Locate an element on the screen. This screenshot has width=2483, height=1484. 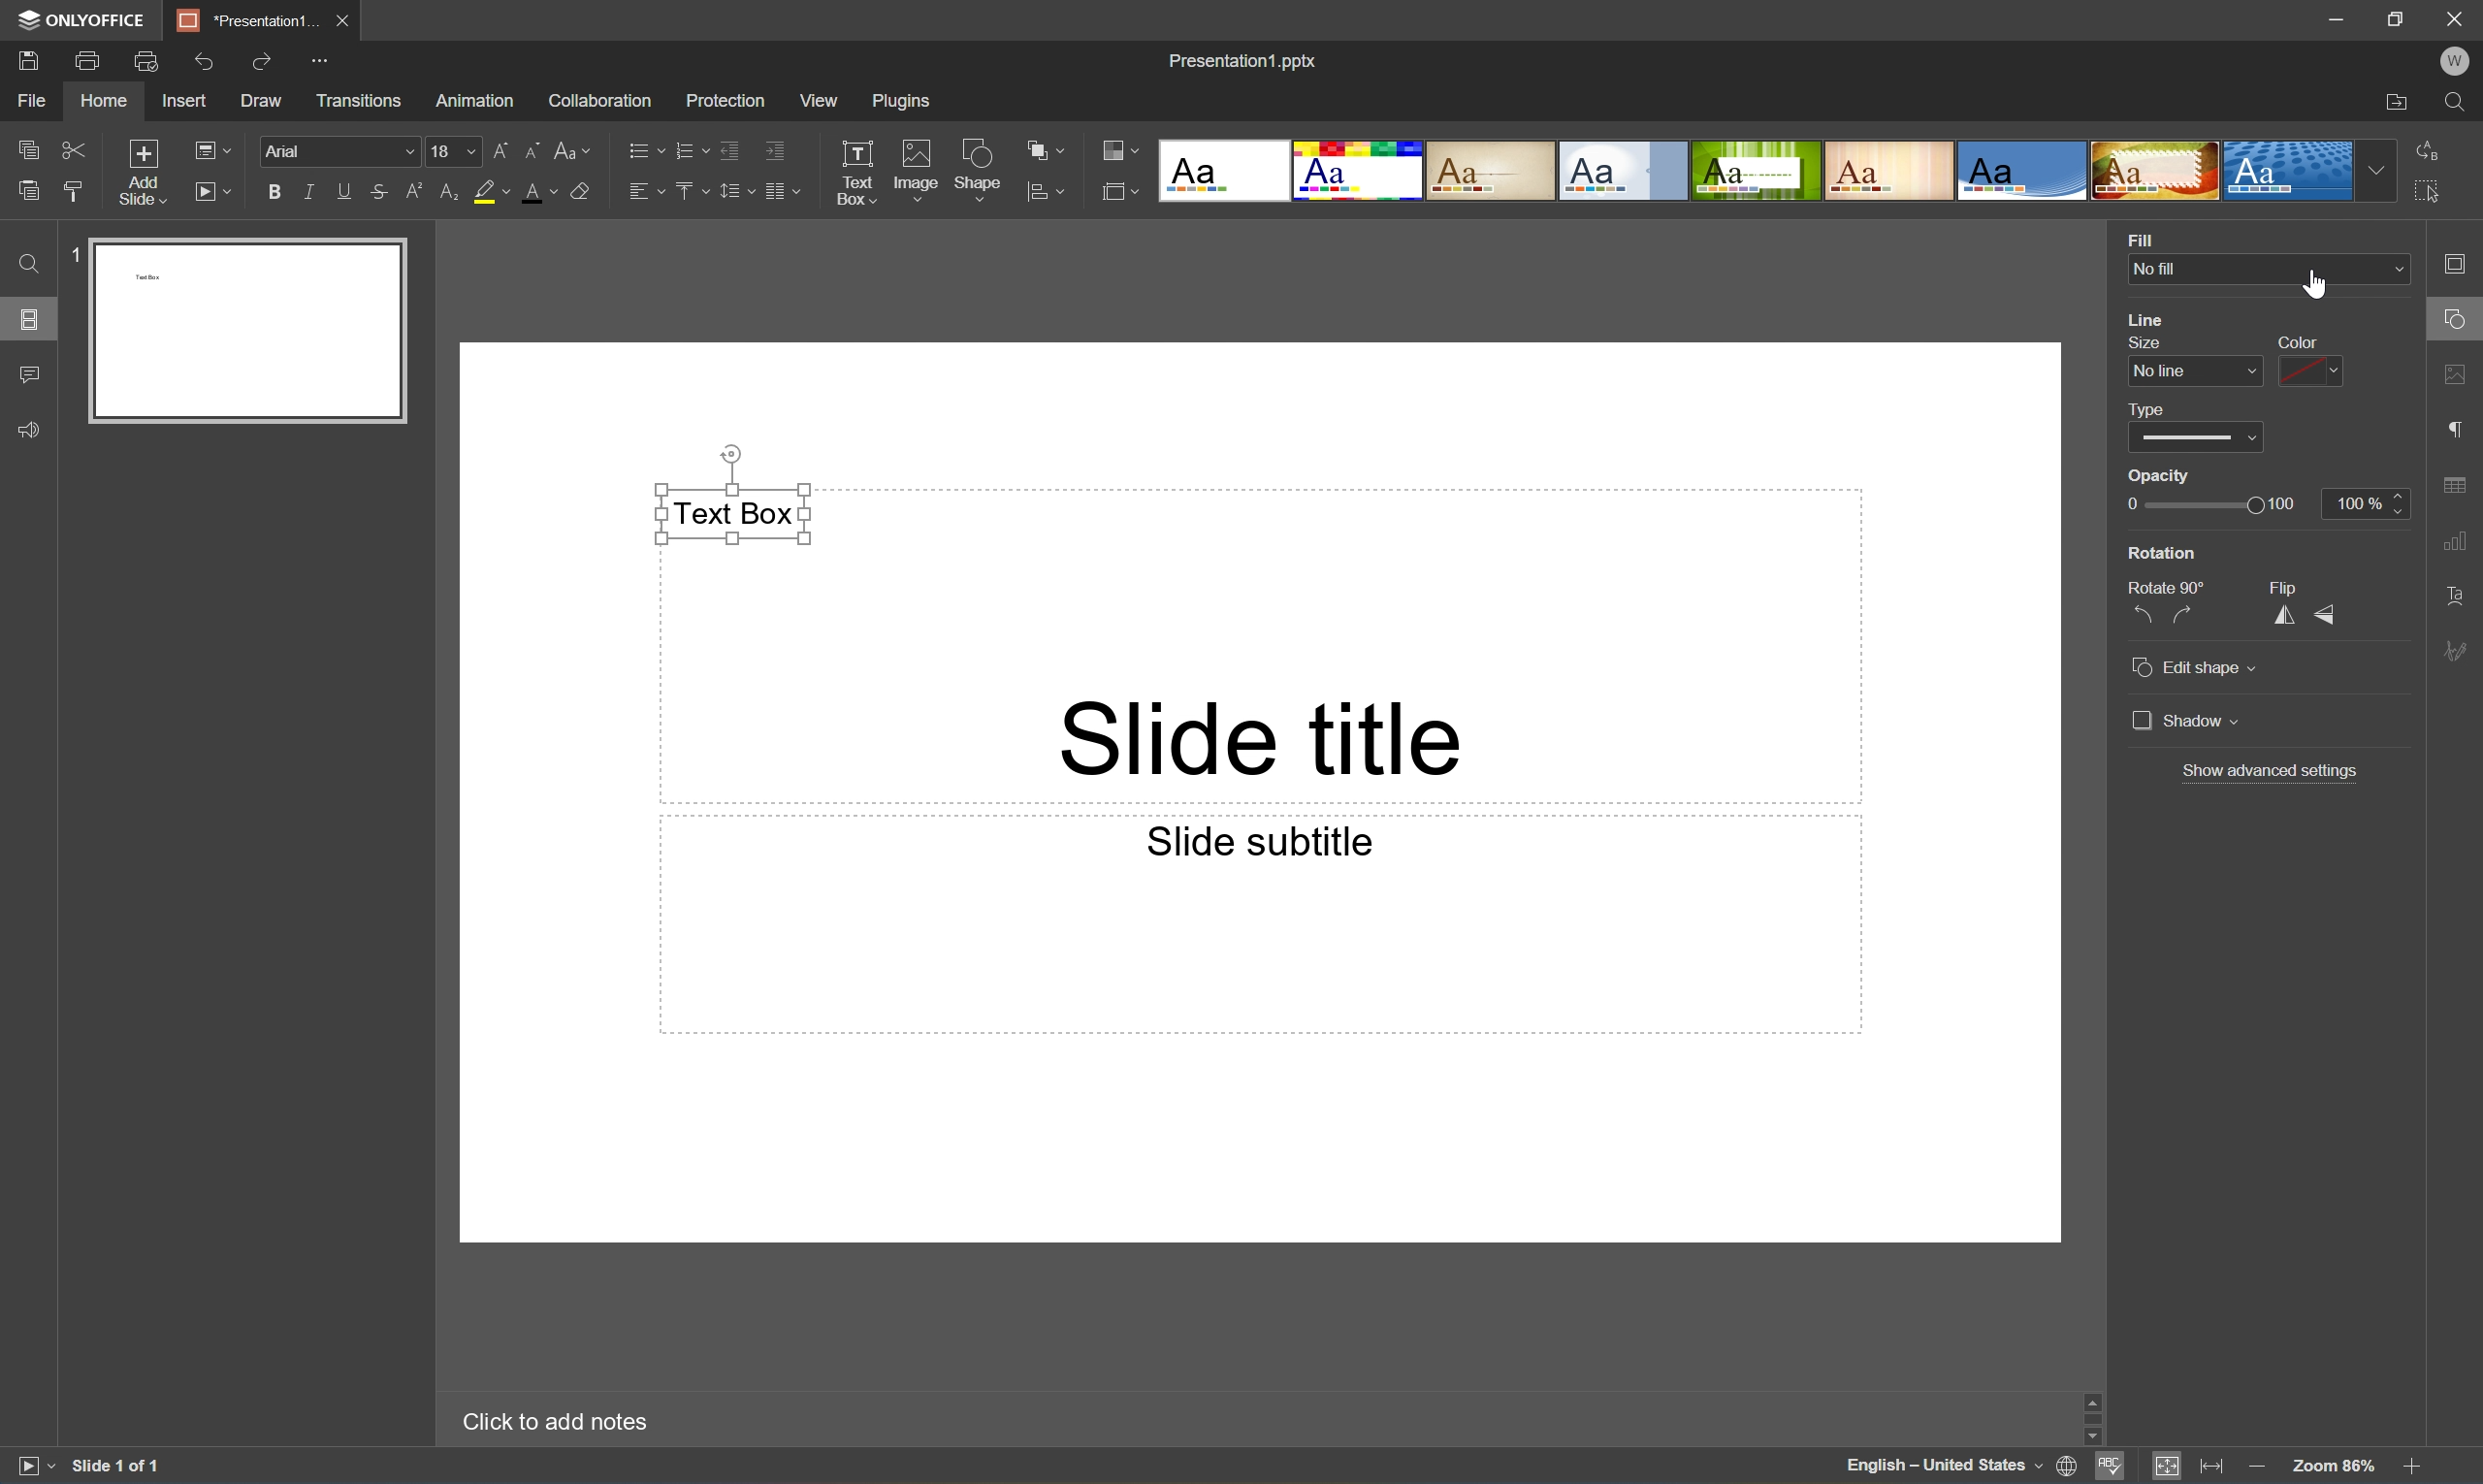
Change case is located at coordinates (573, 149).